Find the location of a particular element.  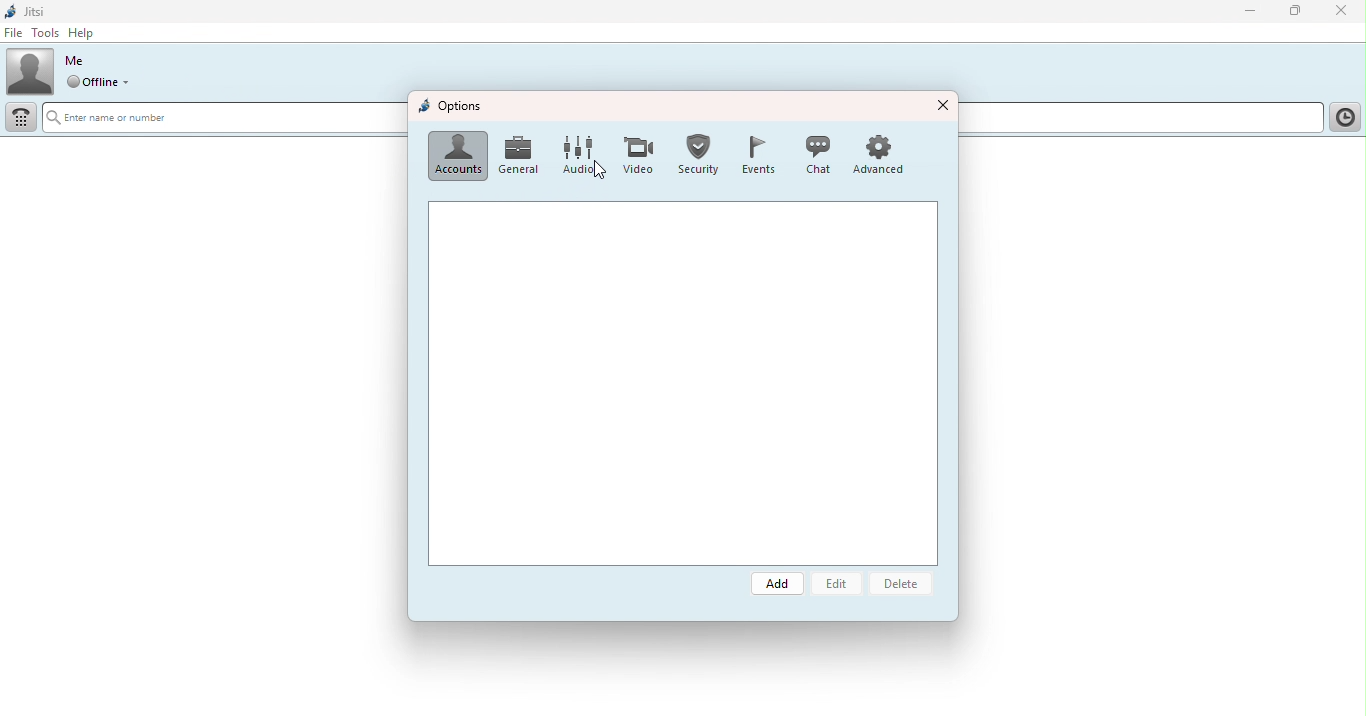

Video is located at coordinates (634, 156).